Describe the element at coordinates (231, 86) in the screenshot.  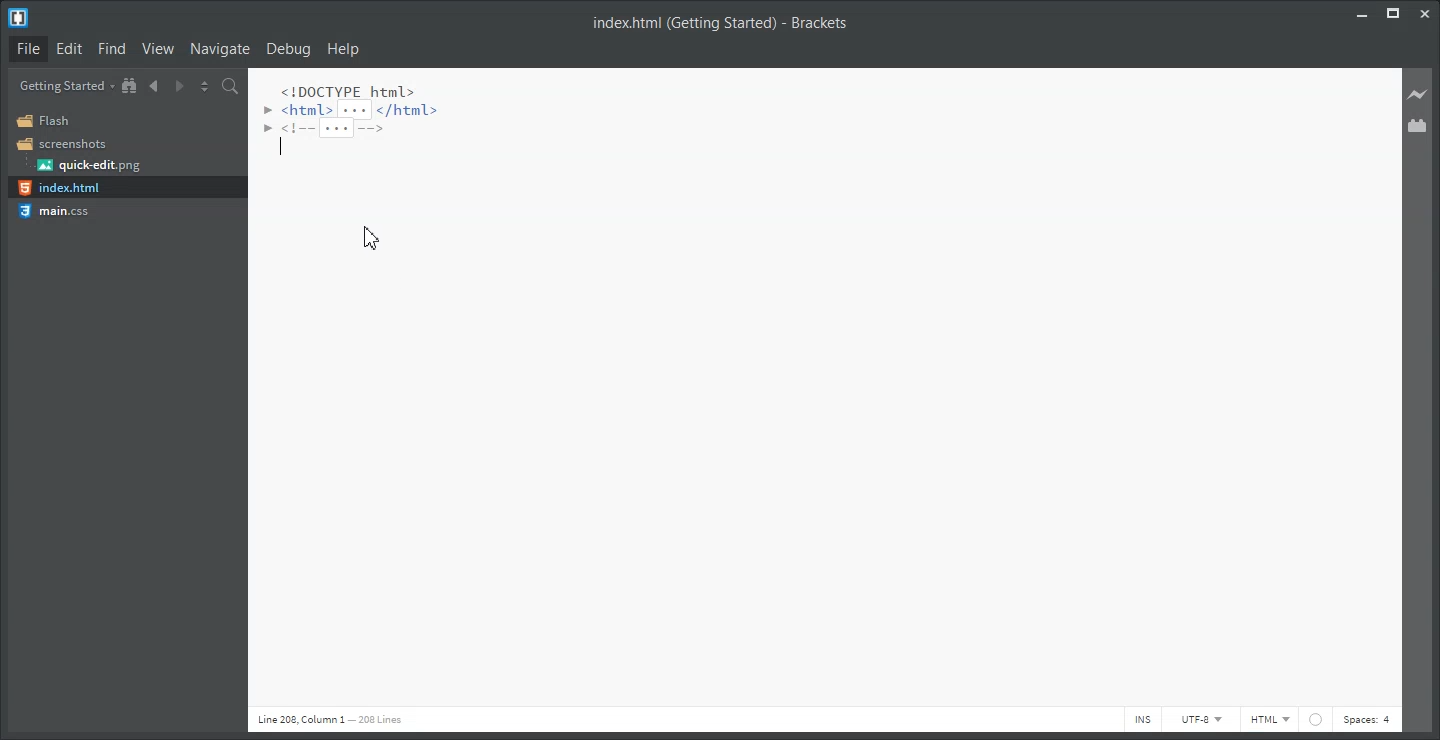
I see `Find in Files` at that location.